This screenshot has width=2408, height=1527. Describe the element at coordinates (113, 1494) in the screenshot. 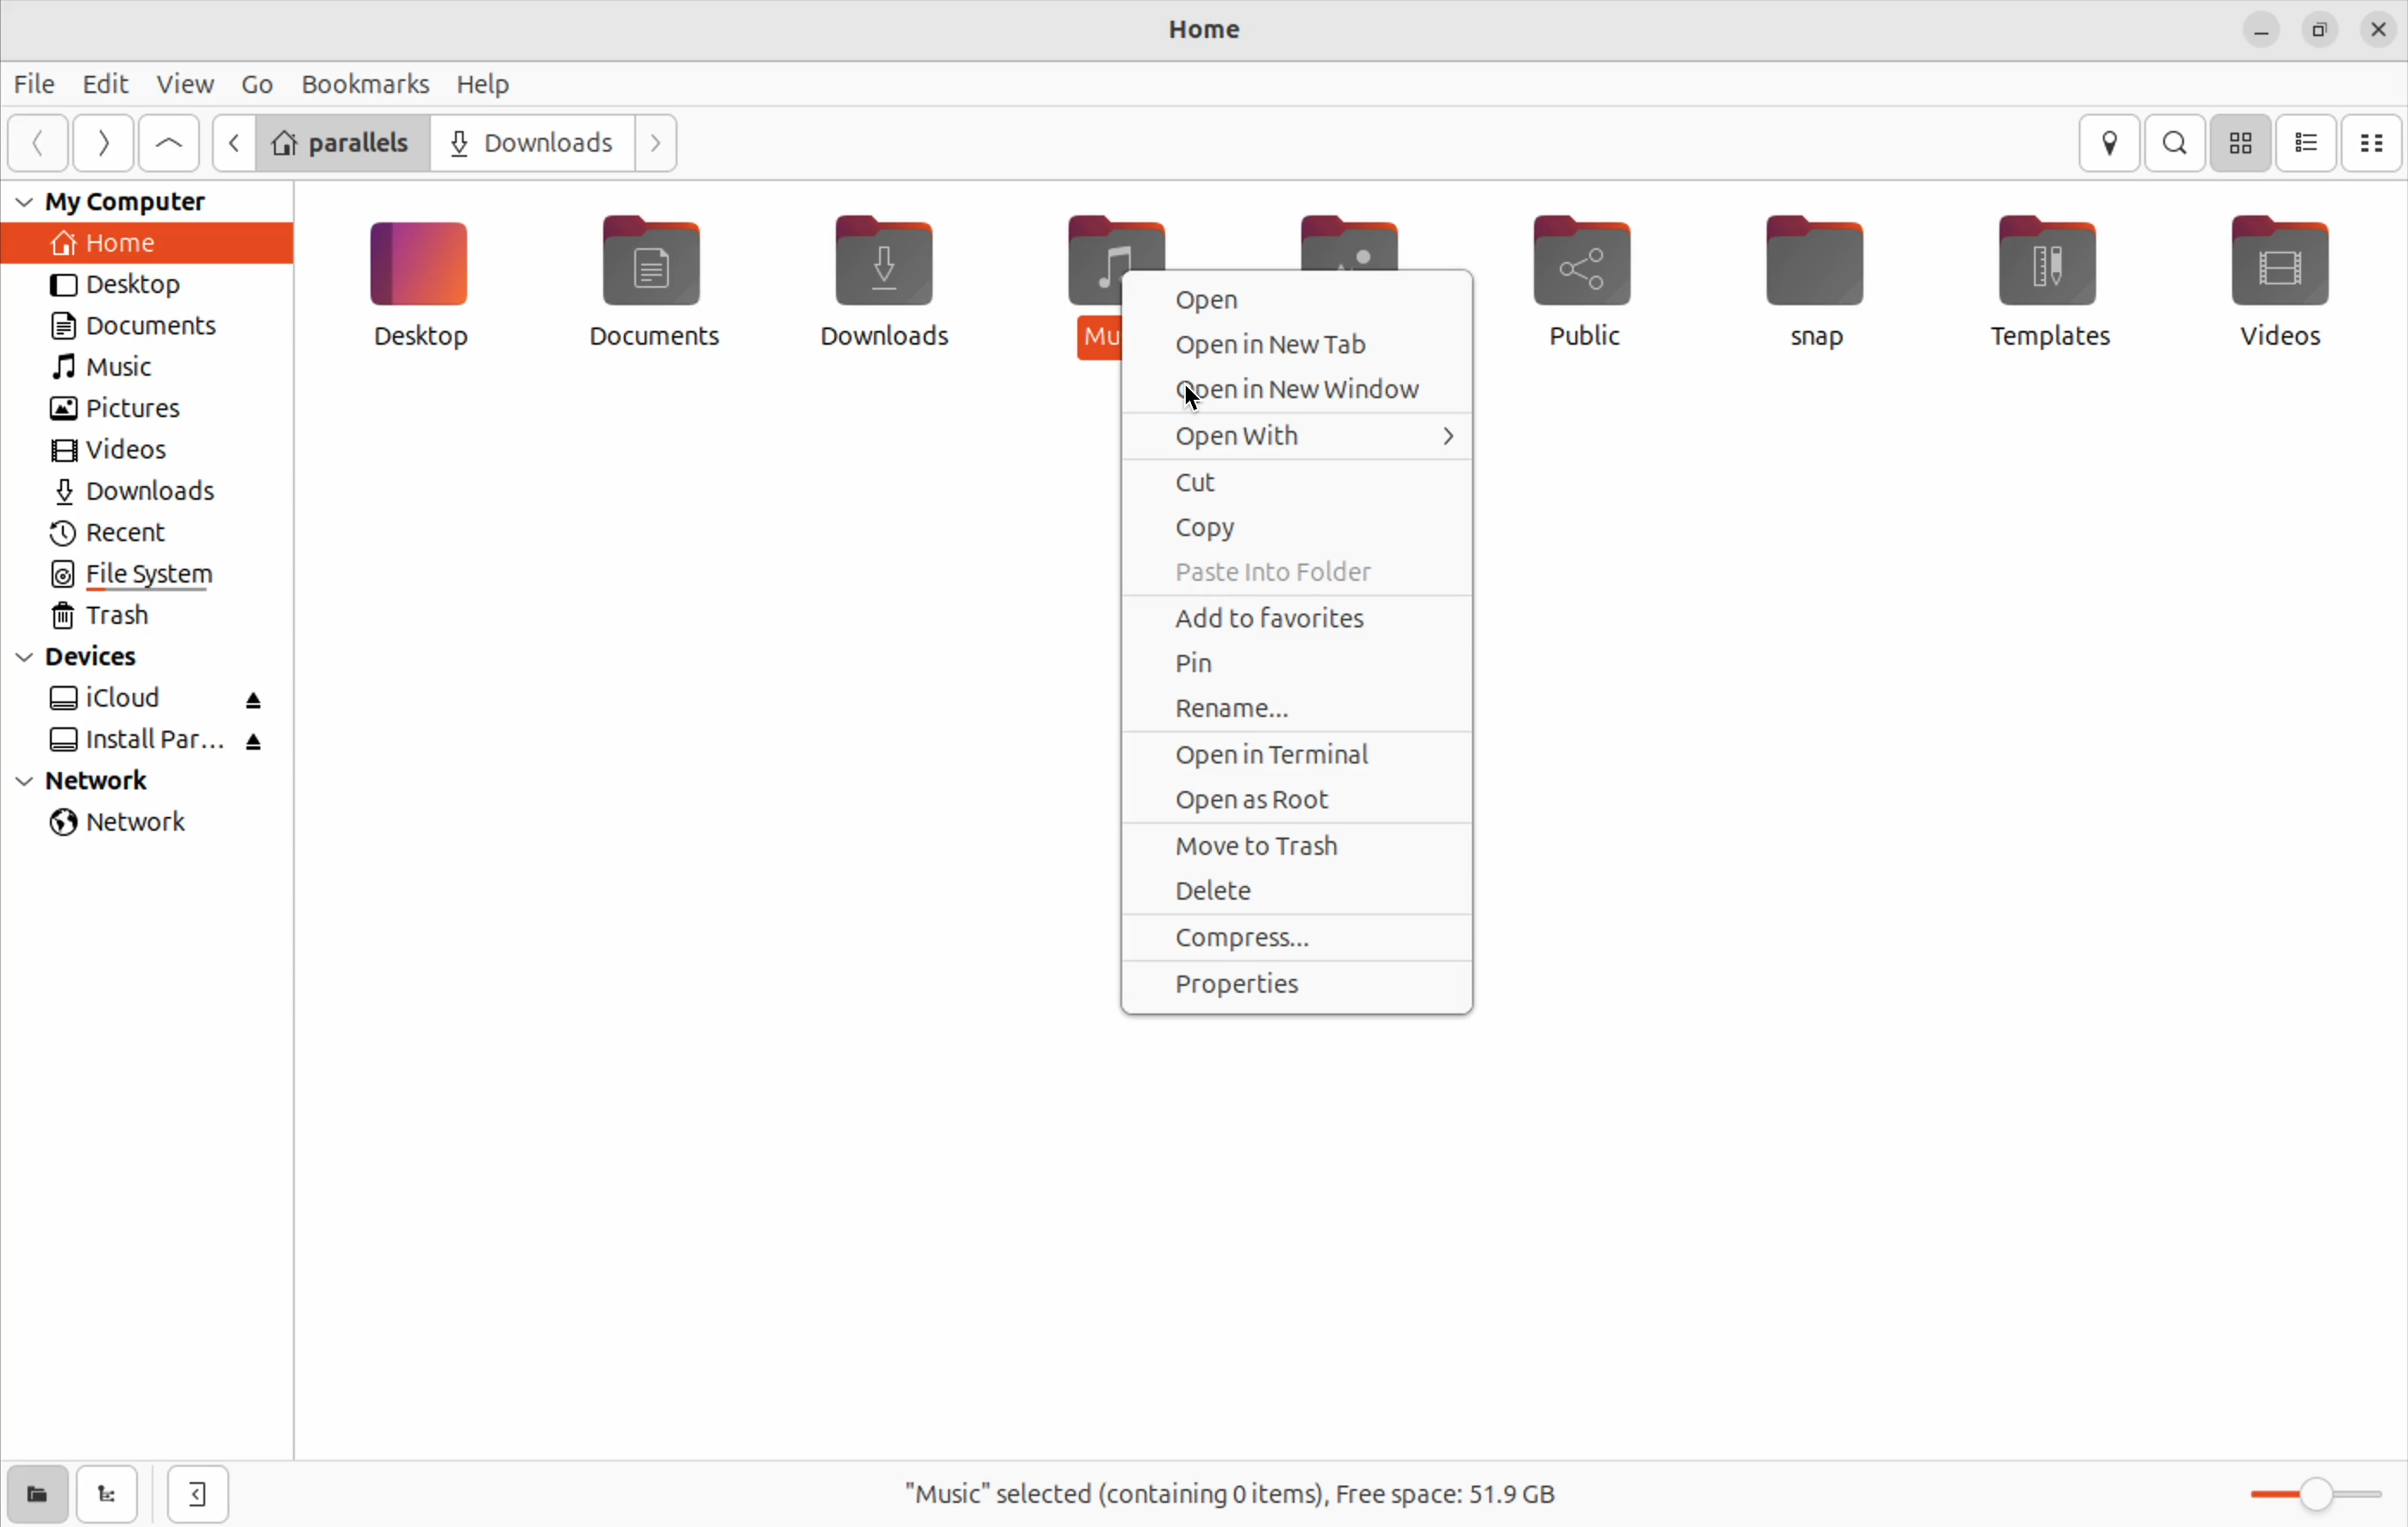

I see `show tree view` at that location.